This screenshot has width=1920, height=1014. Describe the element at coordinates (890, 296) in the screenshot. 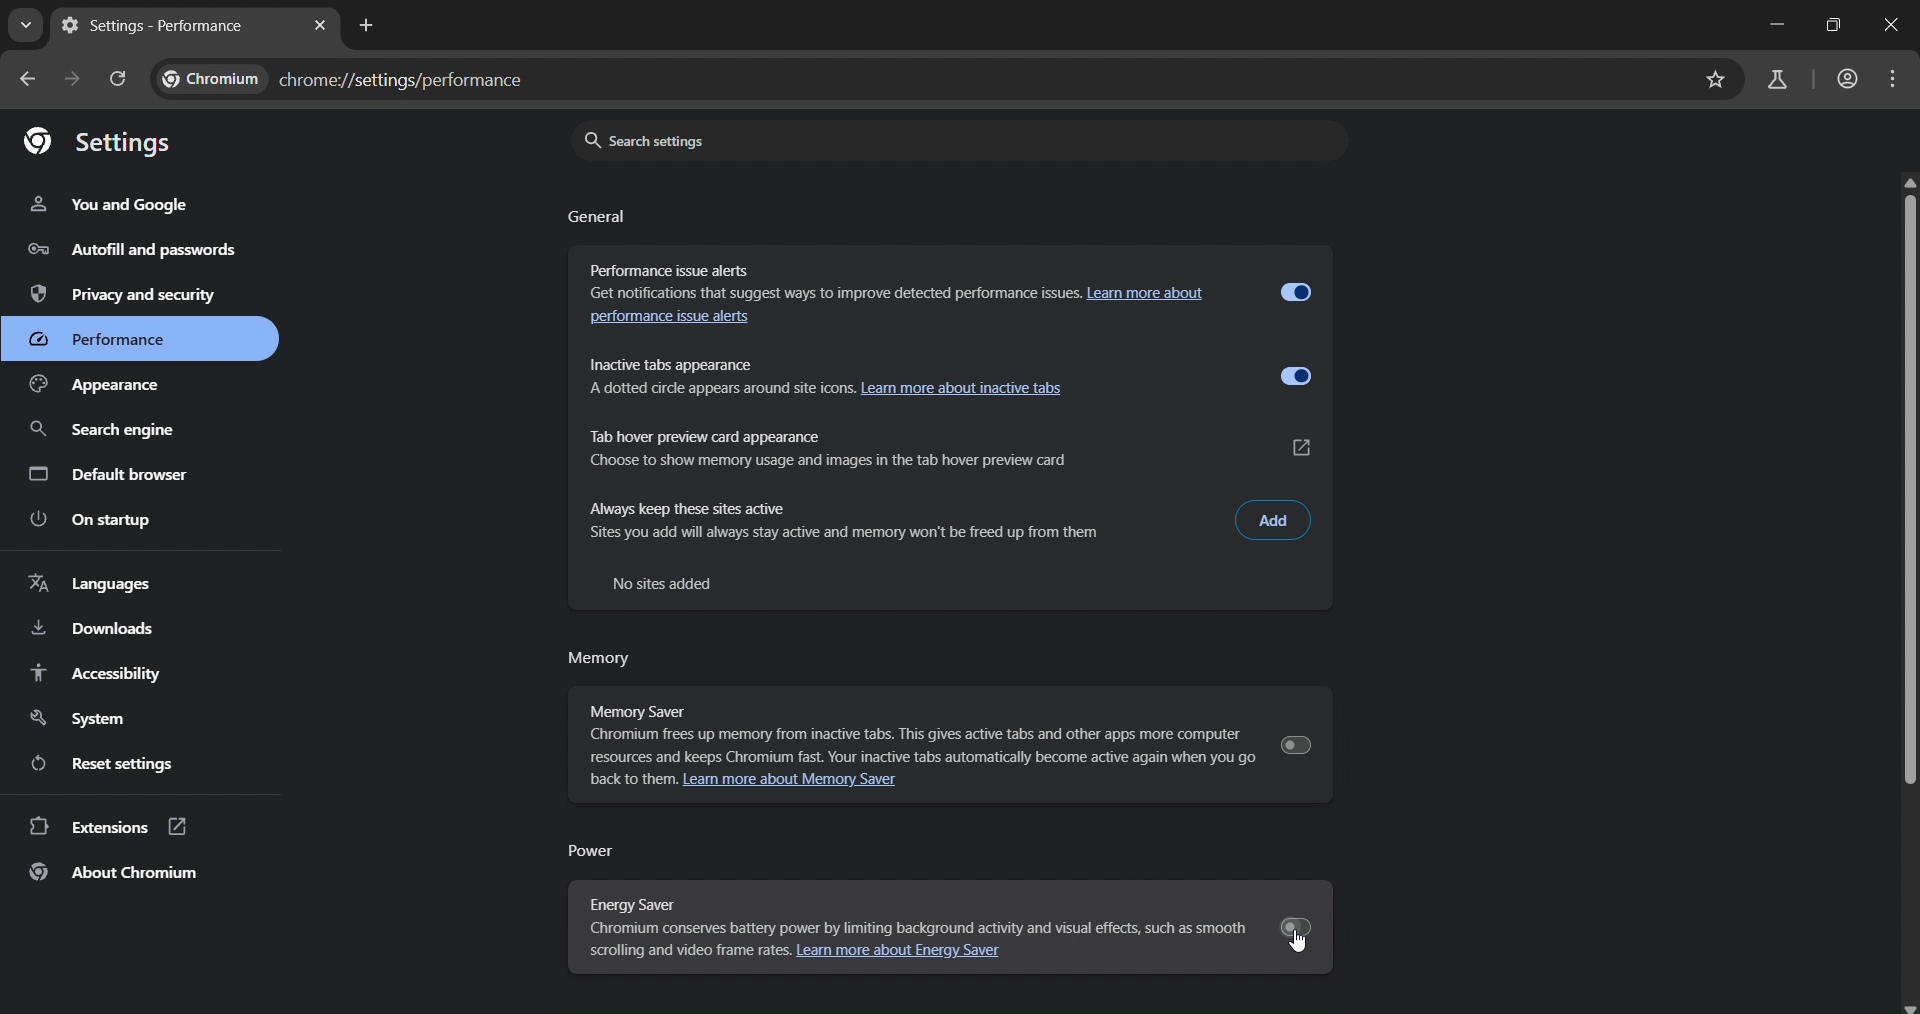

I see `performance issue alerts` at that location.